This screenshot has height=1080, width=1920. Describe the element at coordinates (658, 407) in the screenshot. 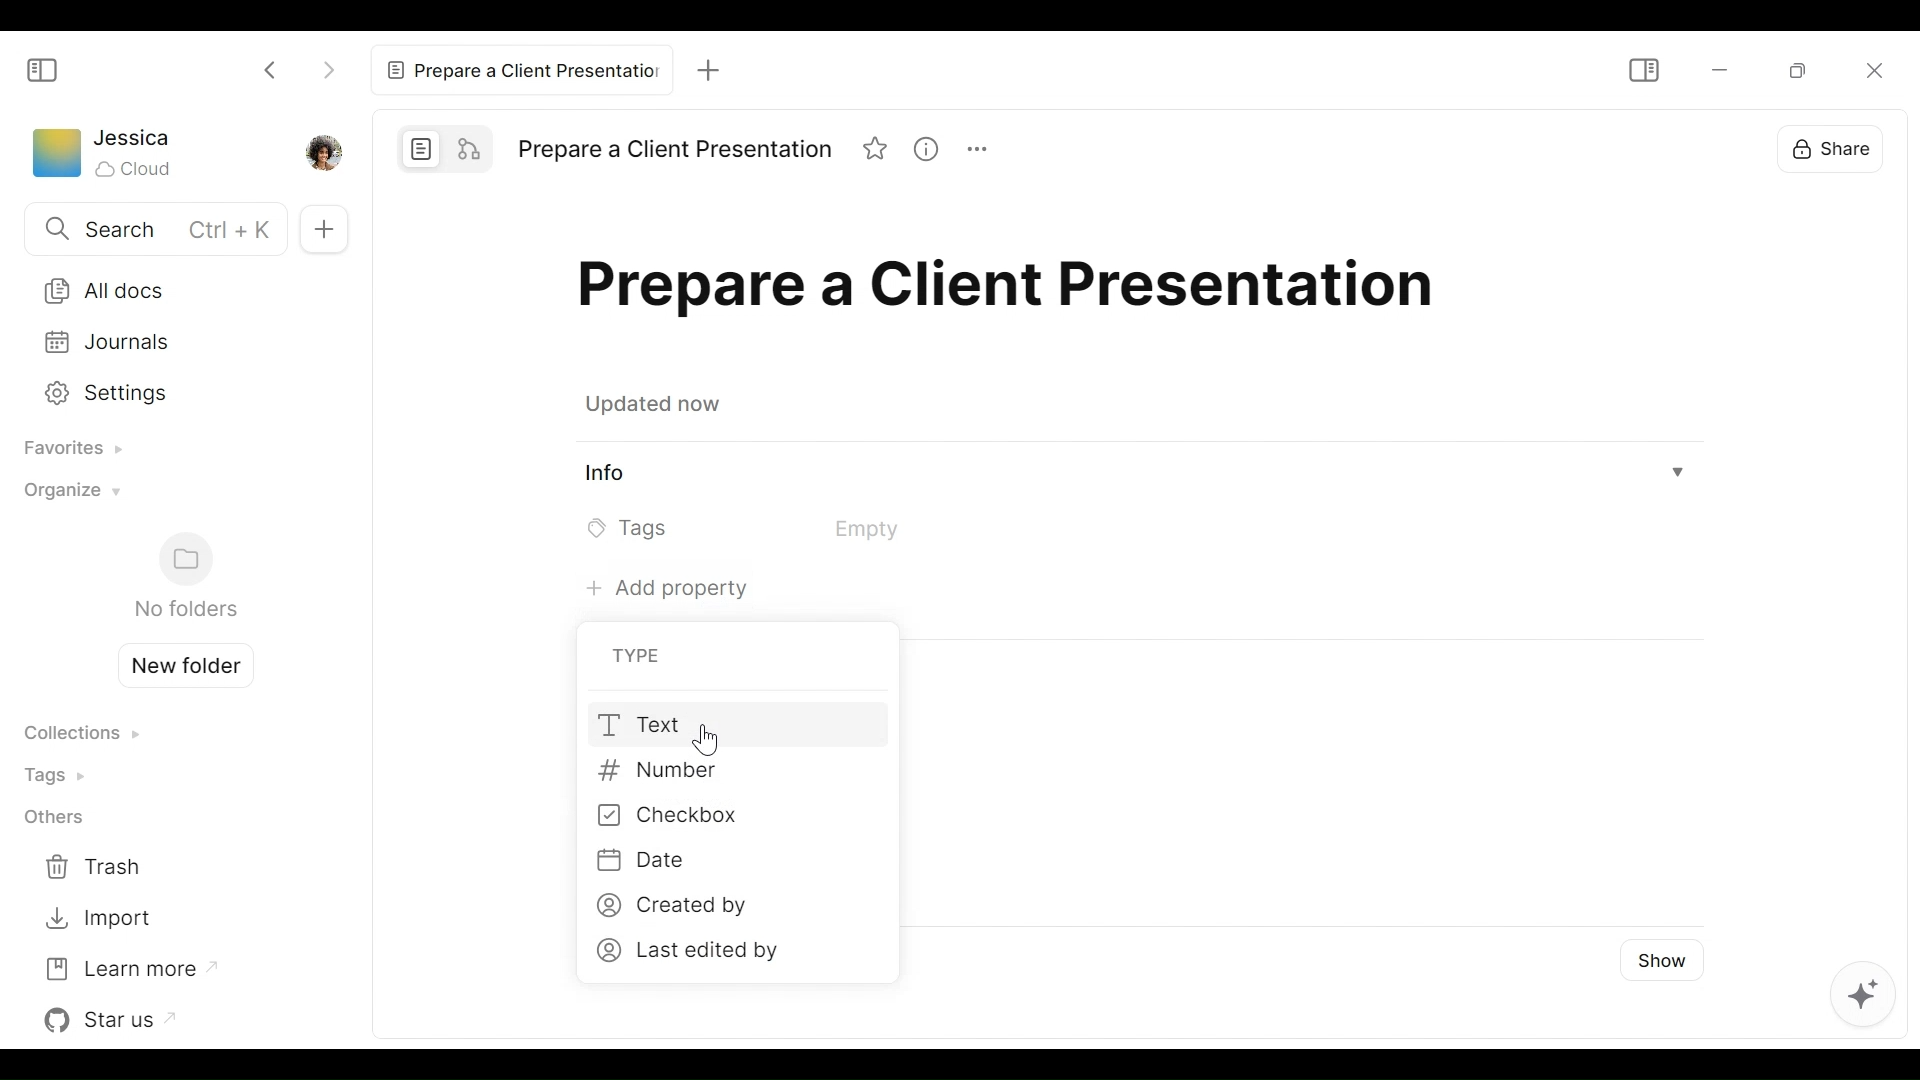

I see `Updated now` at that location.